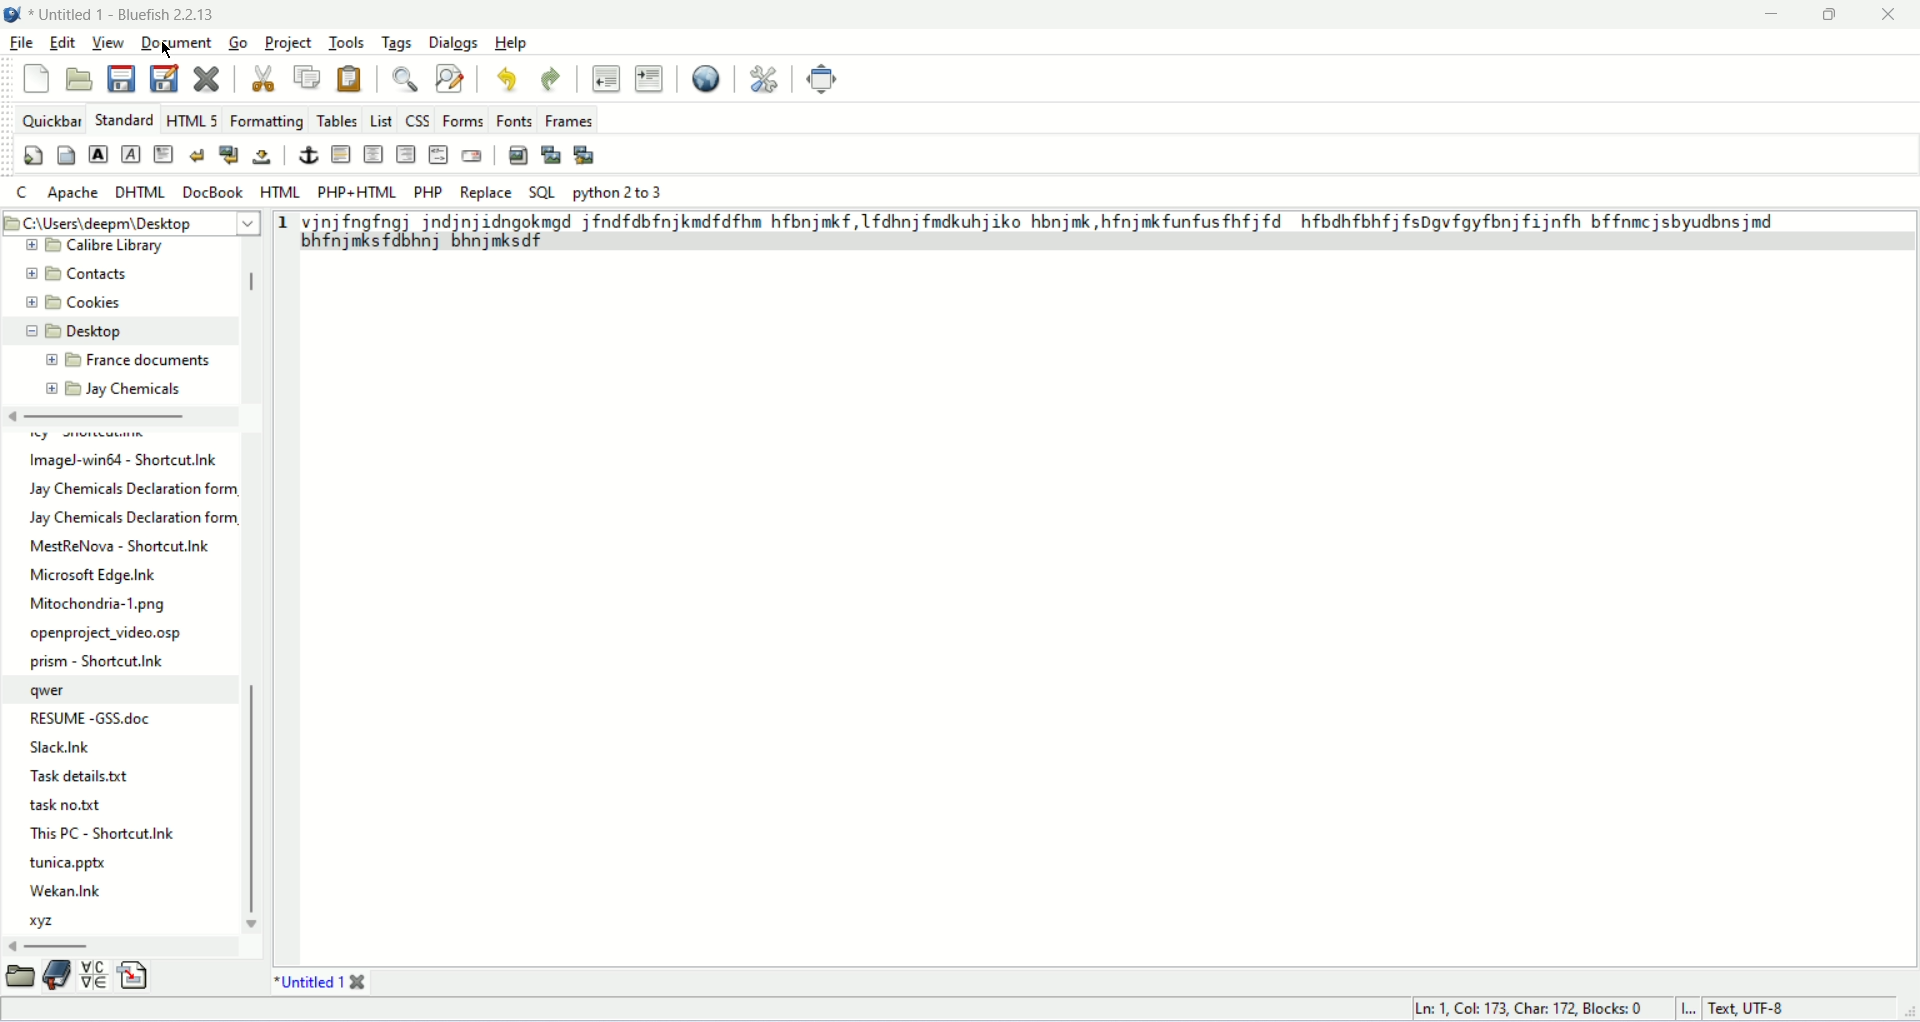  I want to click on unindent, so click(604, 77).